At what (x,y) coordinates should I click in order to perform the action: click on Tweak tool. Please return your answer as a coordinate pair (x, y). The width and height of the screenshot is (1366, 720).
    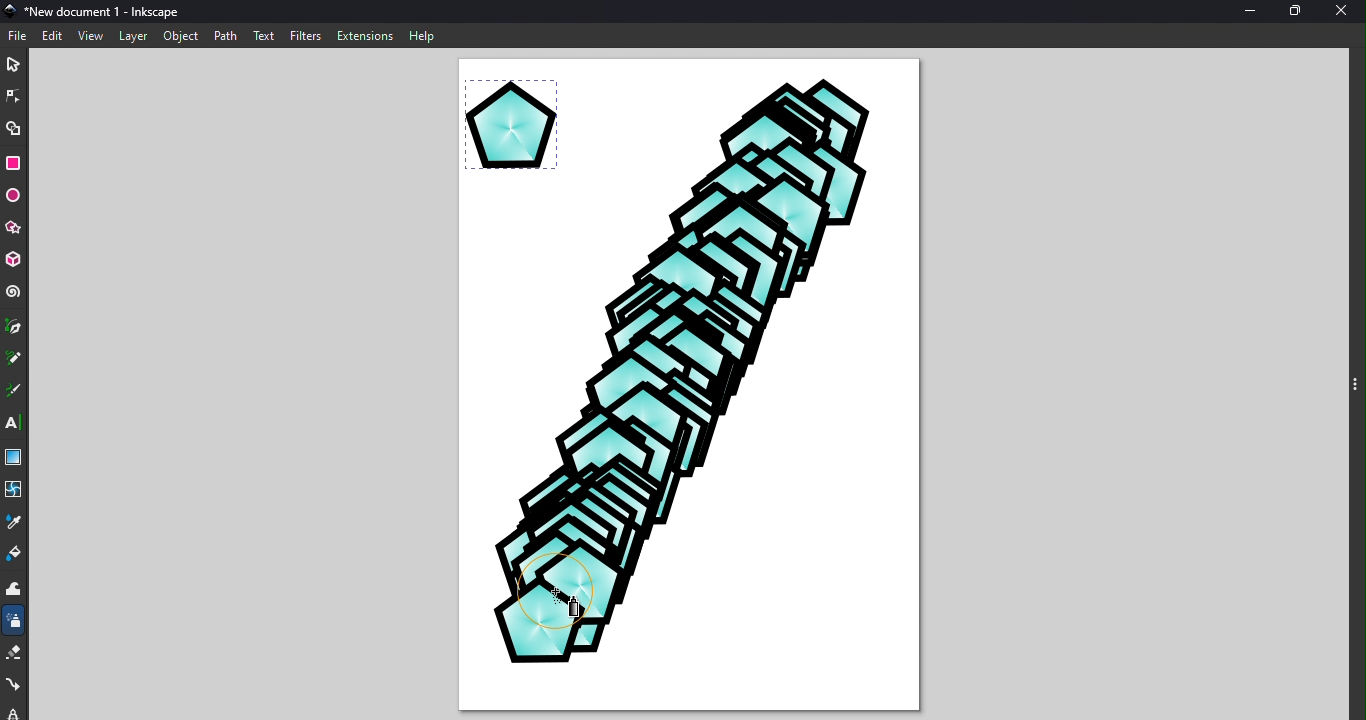
    Looking at the image, I should click on (18, 591).